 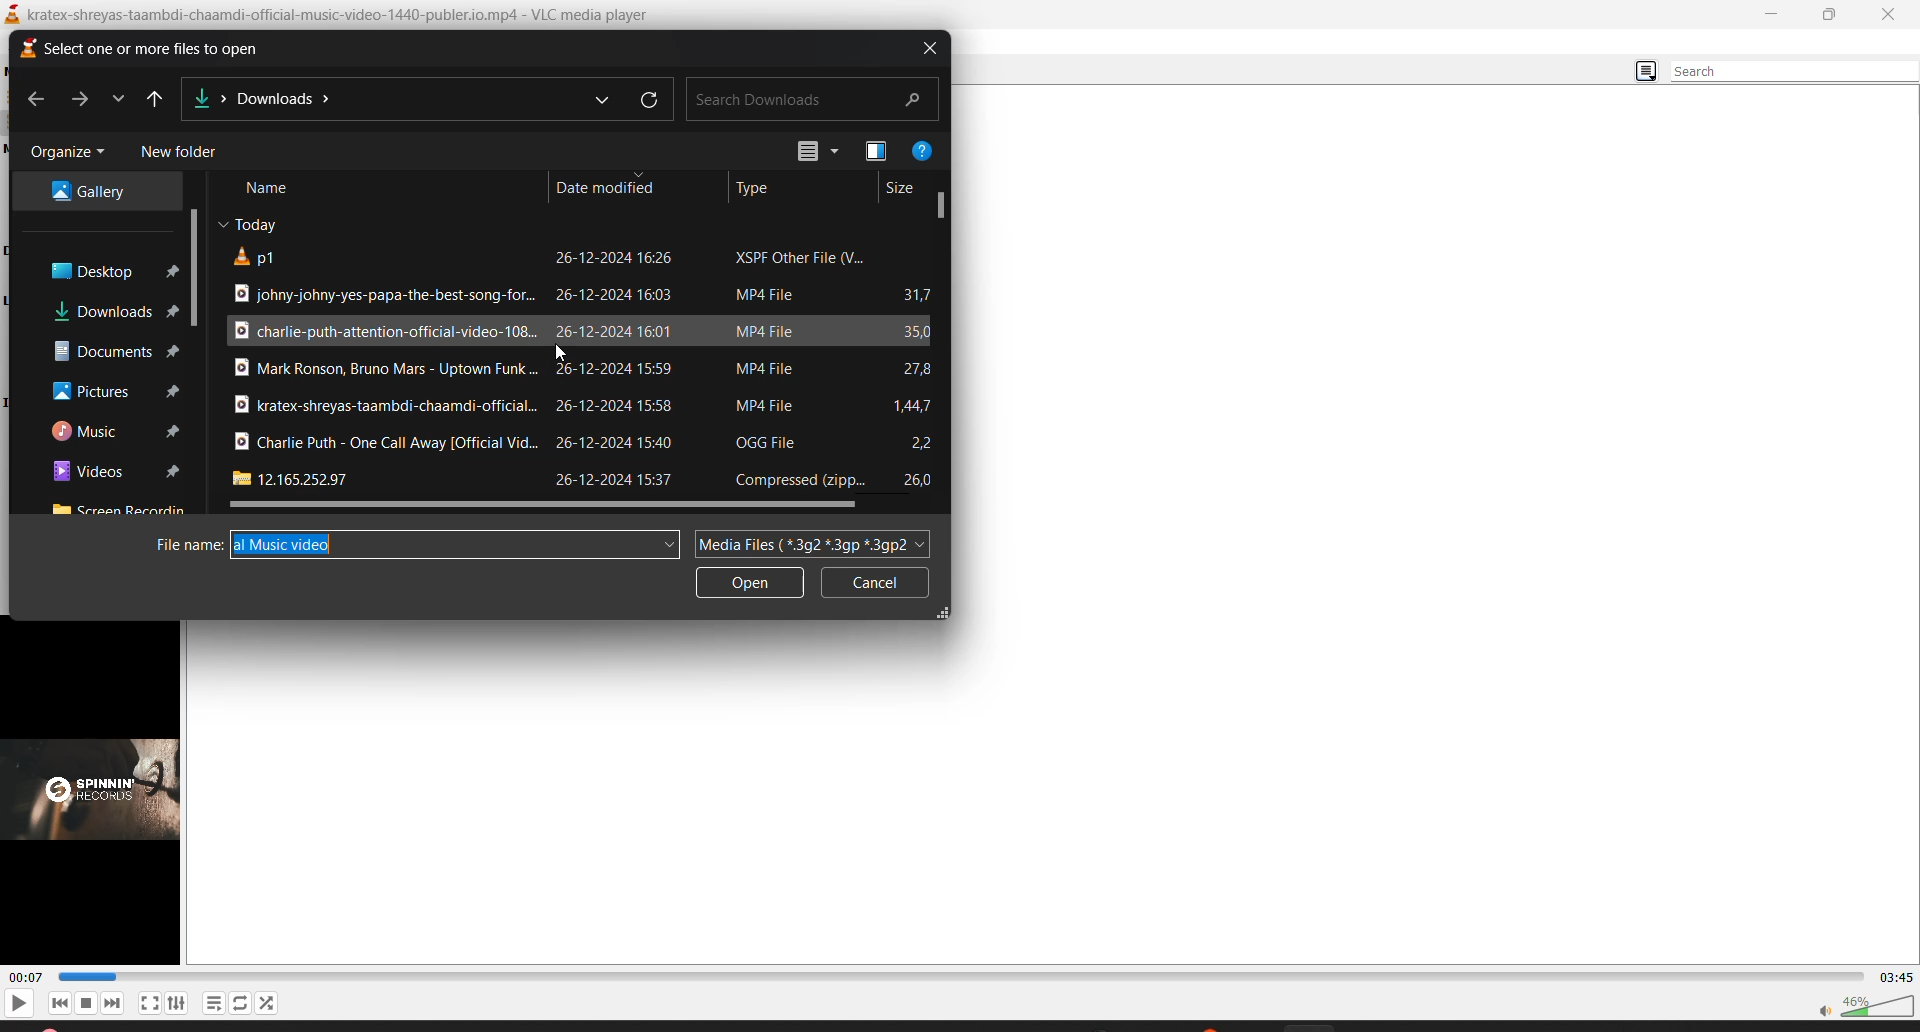 I want to click on forward, so click(x=78, y=102).